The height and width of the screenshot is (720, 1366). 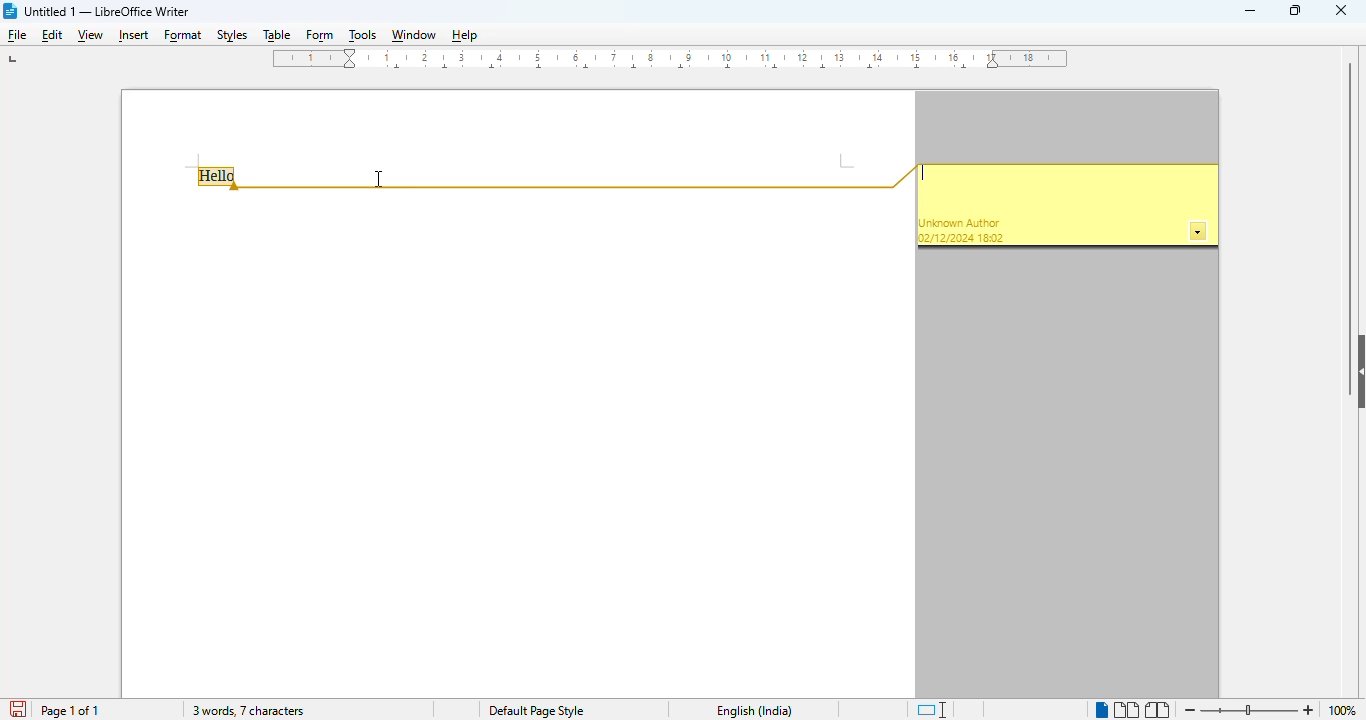 What do you see at coordinates (20, 710) in the screenshot?
I see `click to save document` at bounding box center [20, 710].